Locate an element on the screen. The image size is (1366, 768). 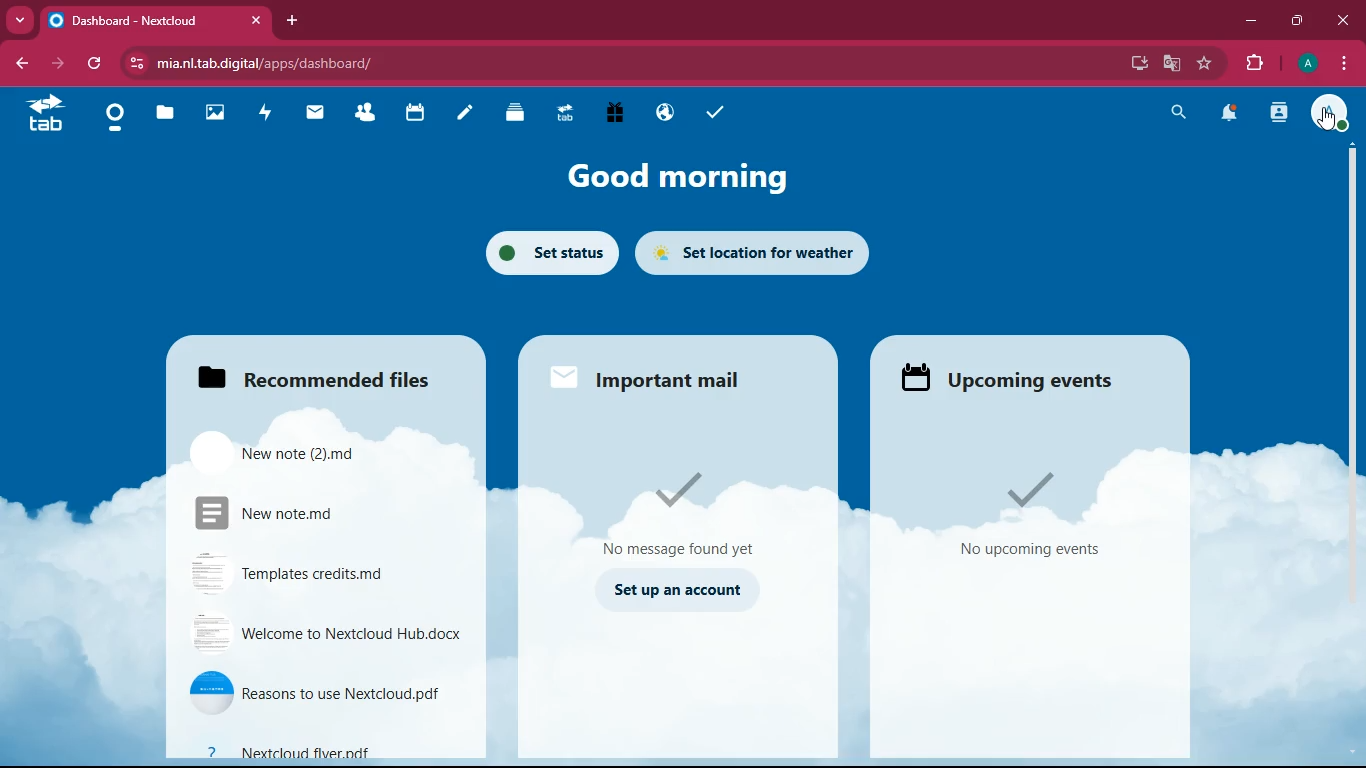
profile is located at coordinates (1335, 115).